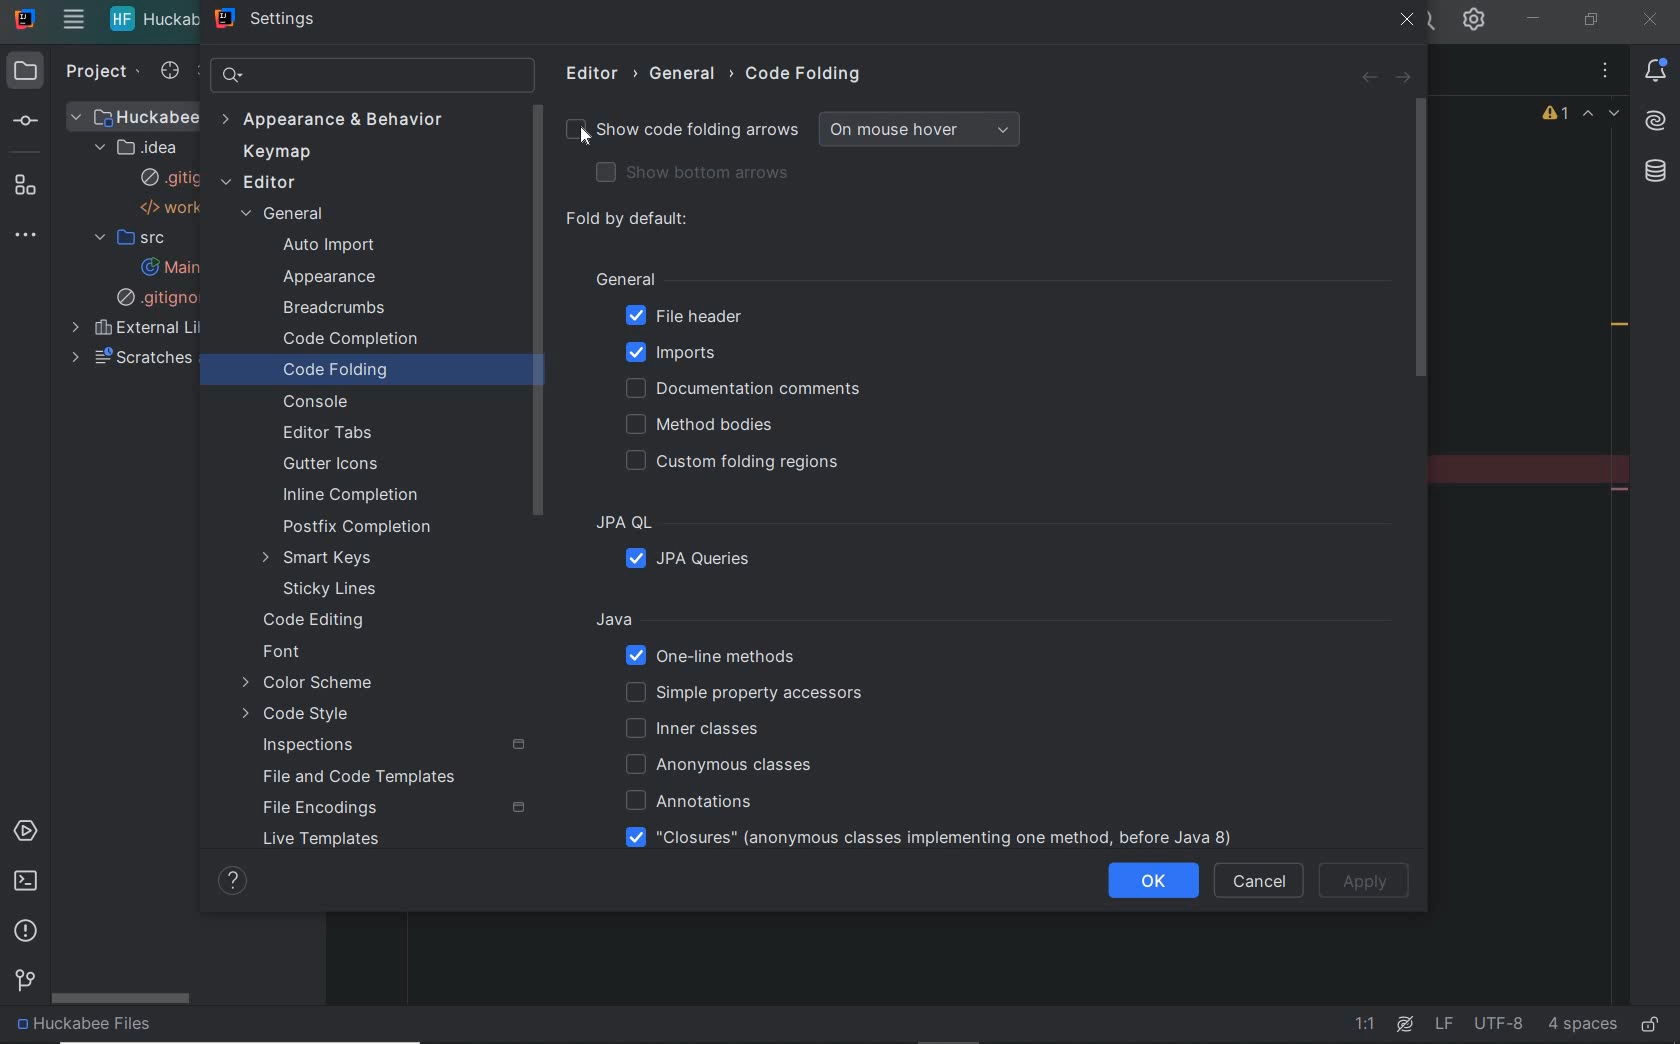  What do you see at coordinates (36, 120) in the screenshot?
I see `commit` at bounding box center [36, 120].